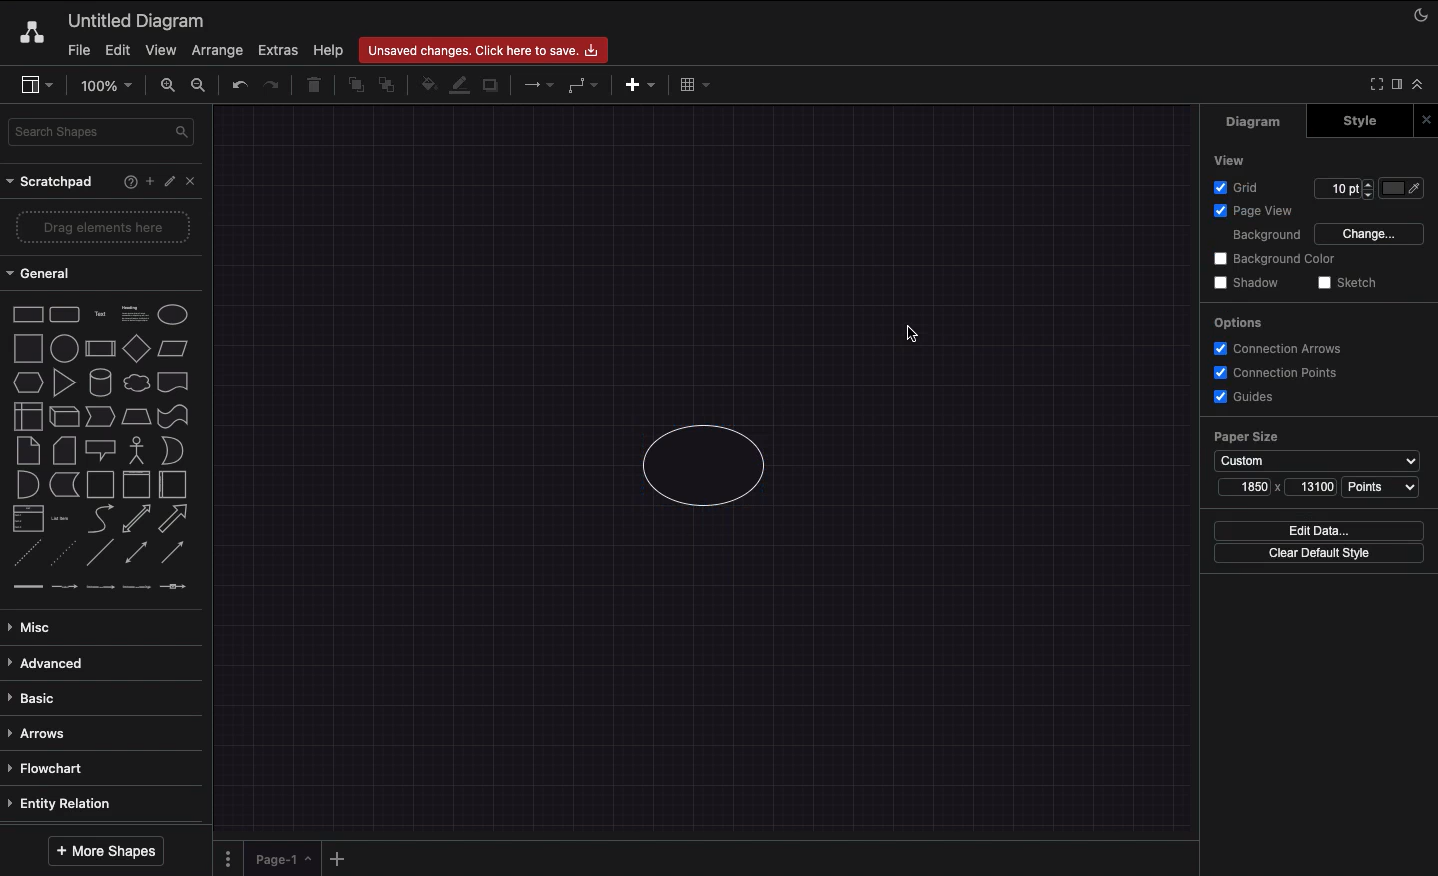  I want to click on Untitled diagram, so click(137, 20).